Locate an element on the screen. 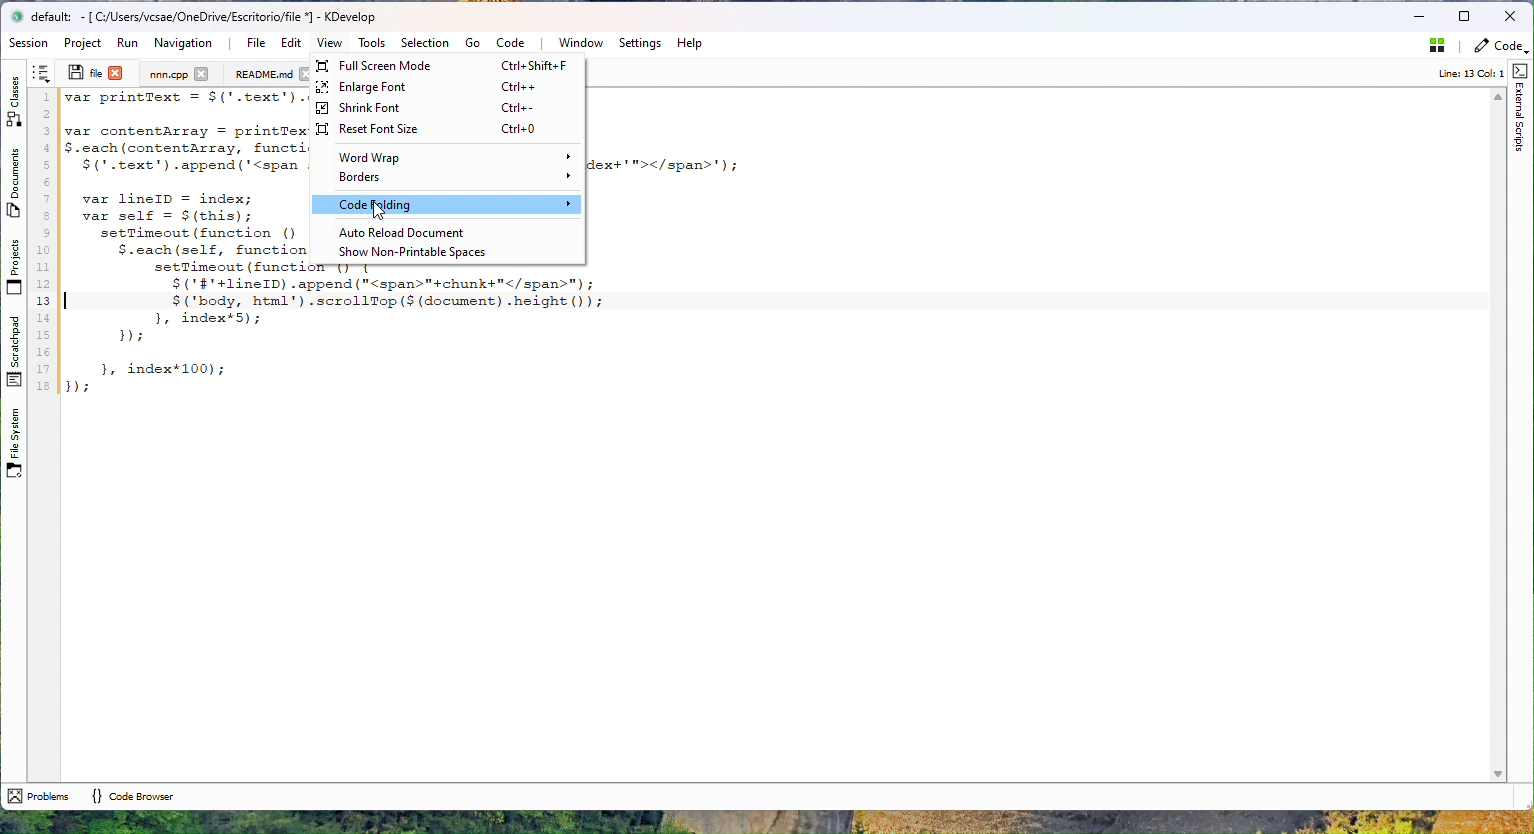 The image size is (1534, 834). Class is located at coordinates (15, 98).